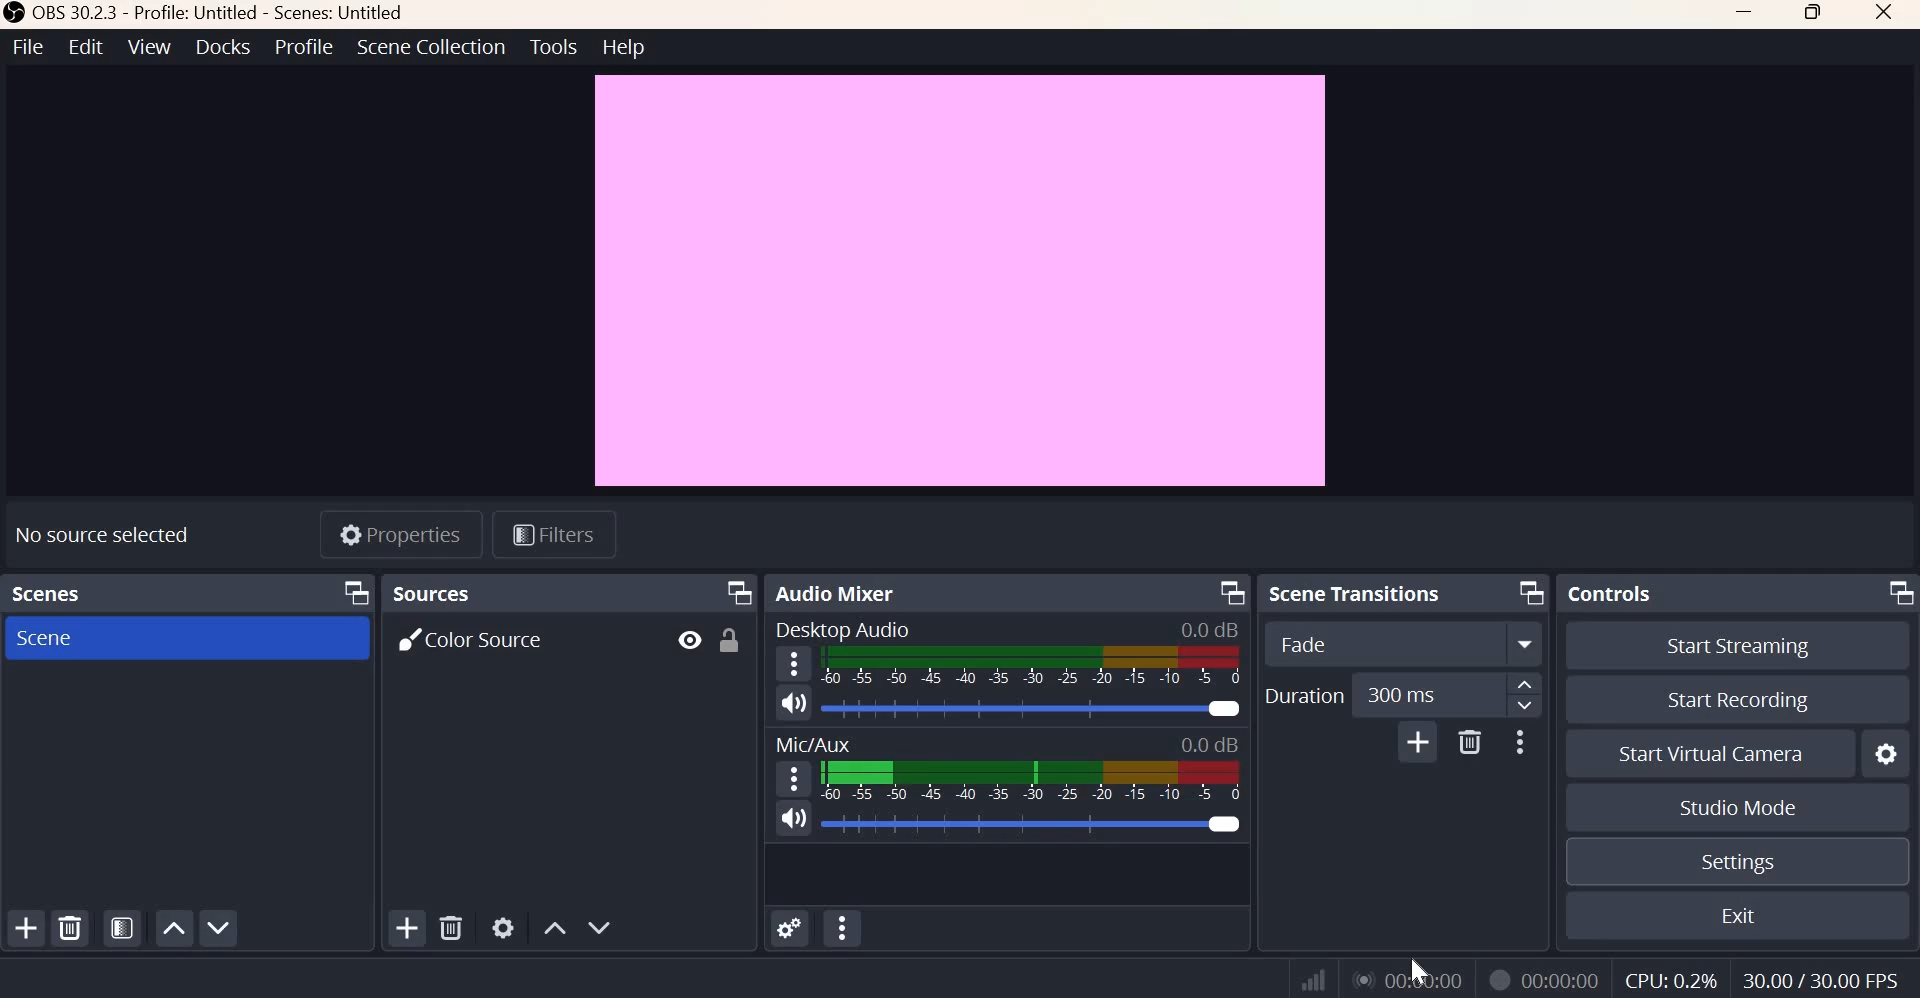 Image resolution: width=1920 pixels, height=998 pixels. I want to click on Scene collection, so click(432, 48).